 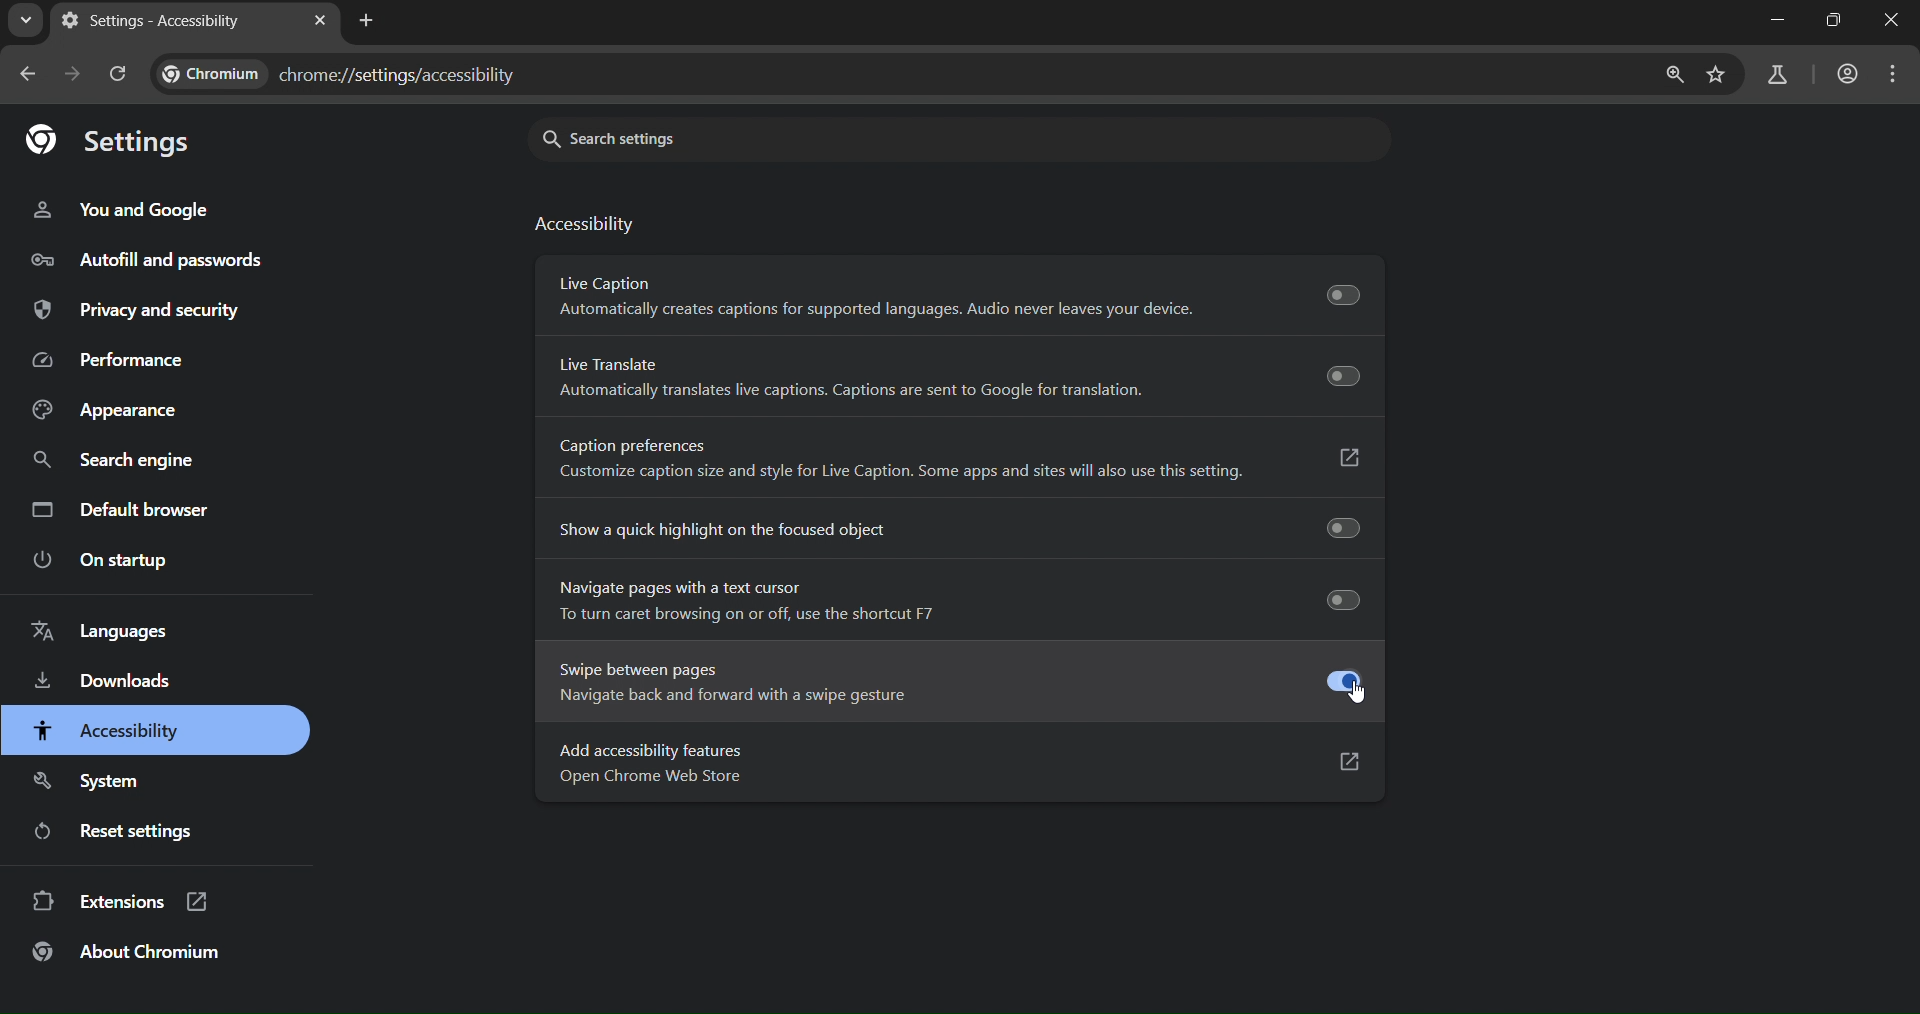 I want to click on extensions, so click(x=122, y=905).